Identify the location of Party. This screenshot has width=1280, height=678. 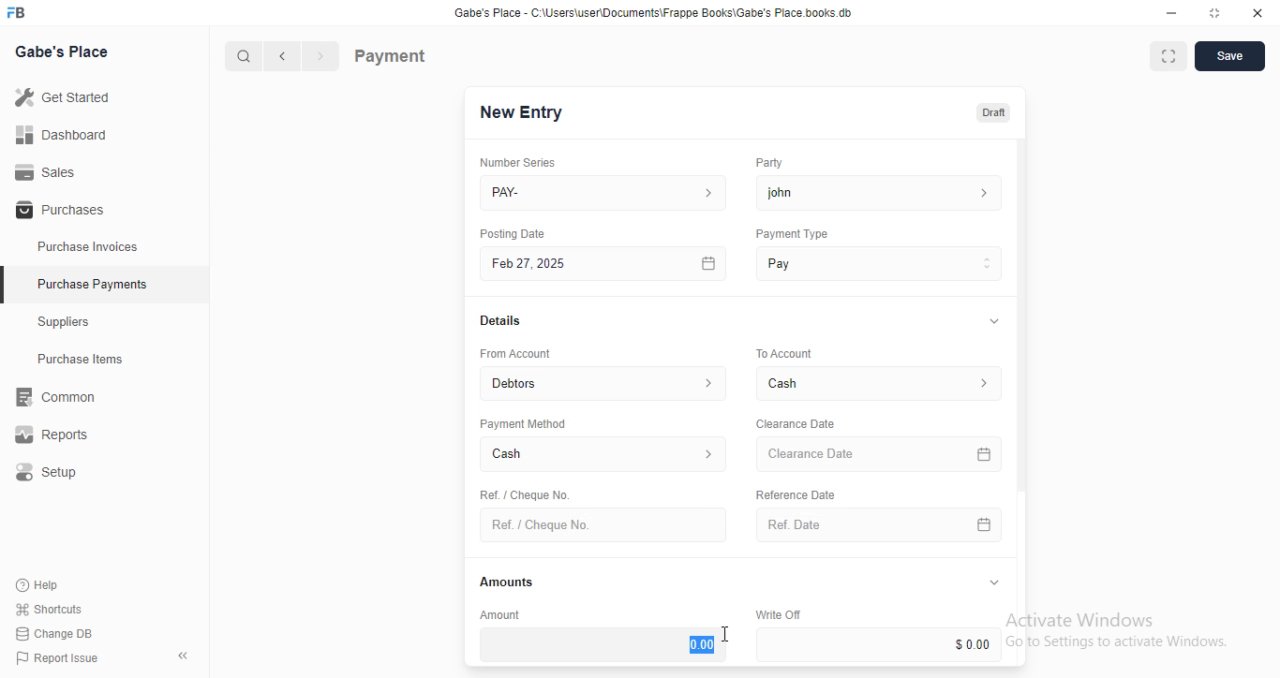
(767, 163).